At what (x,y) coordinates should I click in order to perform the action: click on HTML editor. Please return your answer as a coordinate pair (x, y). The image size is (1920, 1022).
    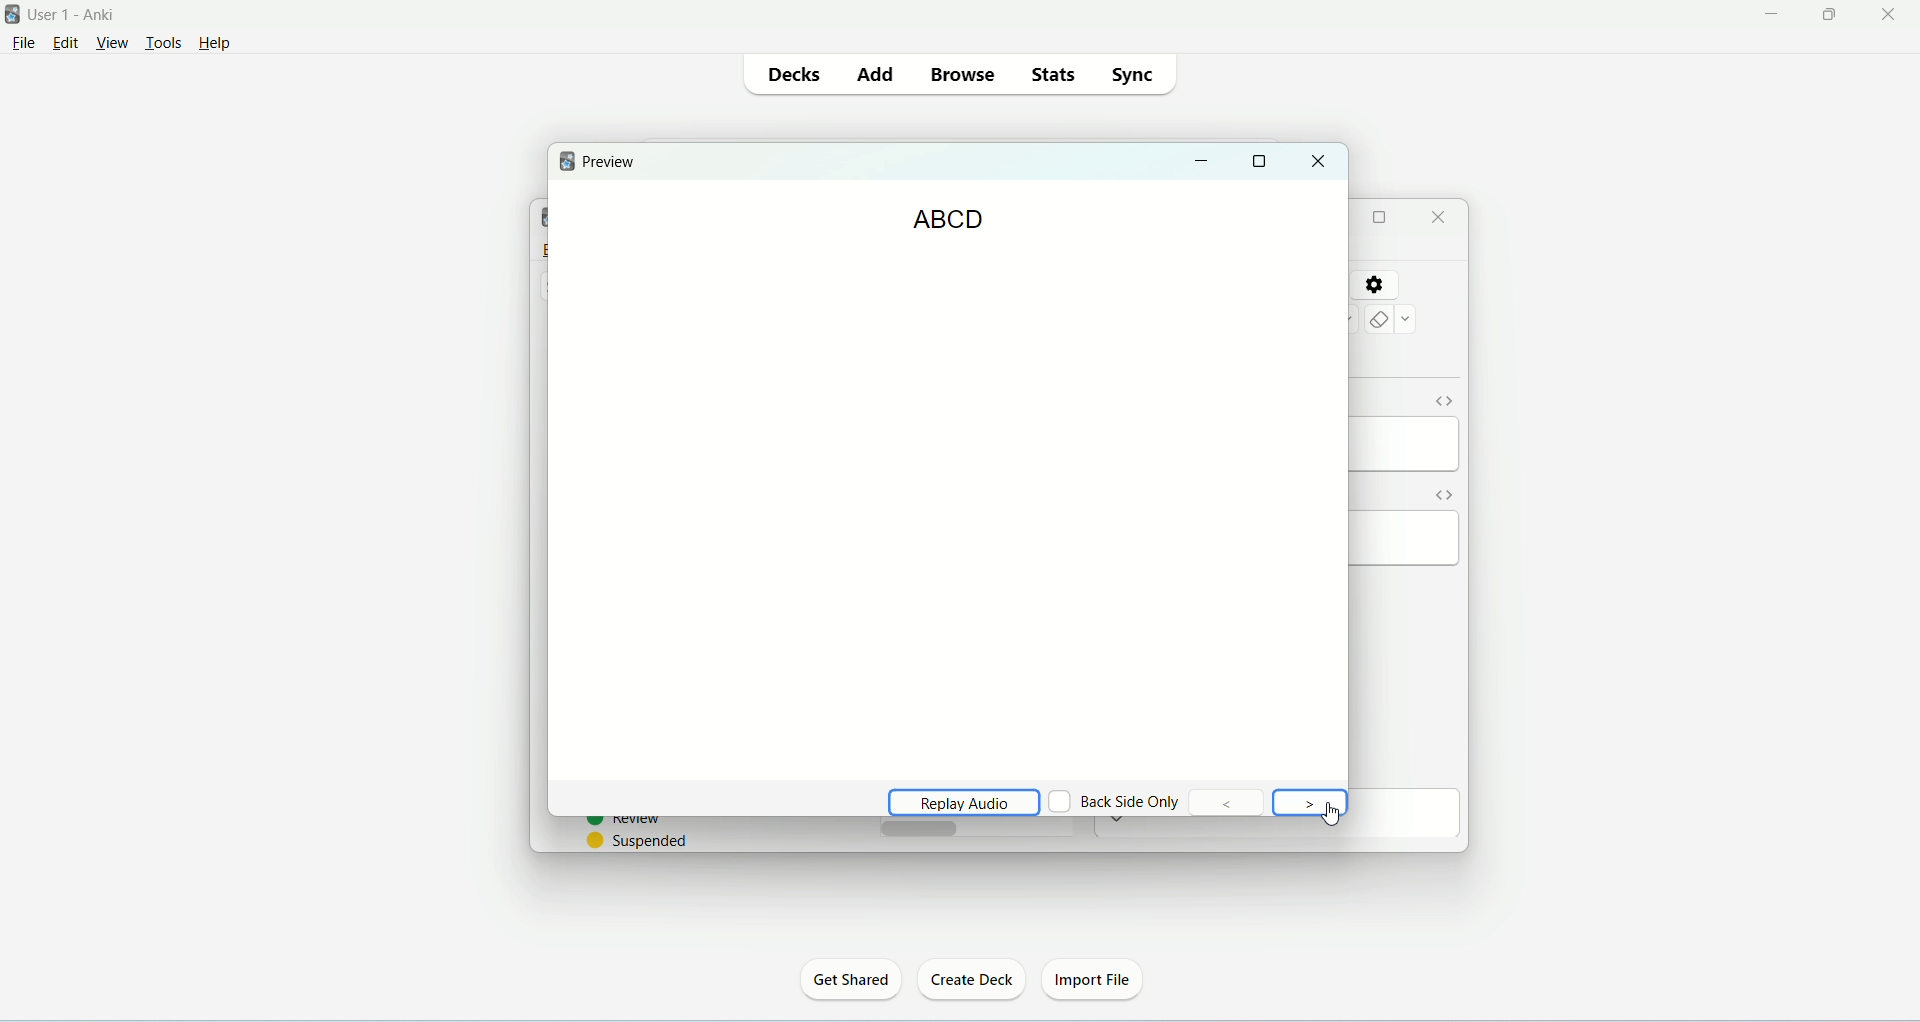
    Looking at the image, I should click on (1441, 401).